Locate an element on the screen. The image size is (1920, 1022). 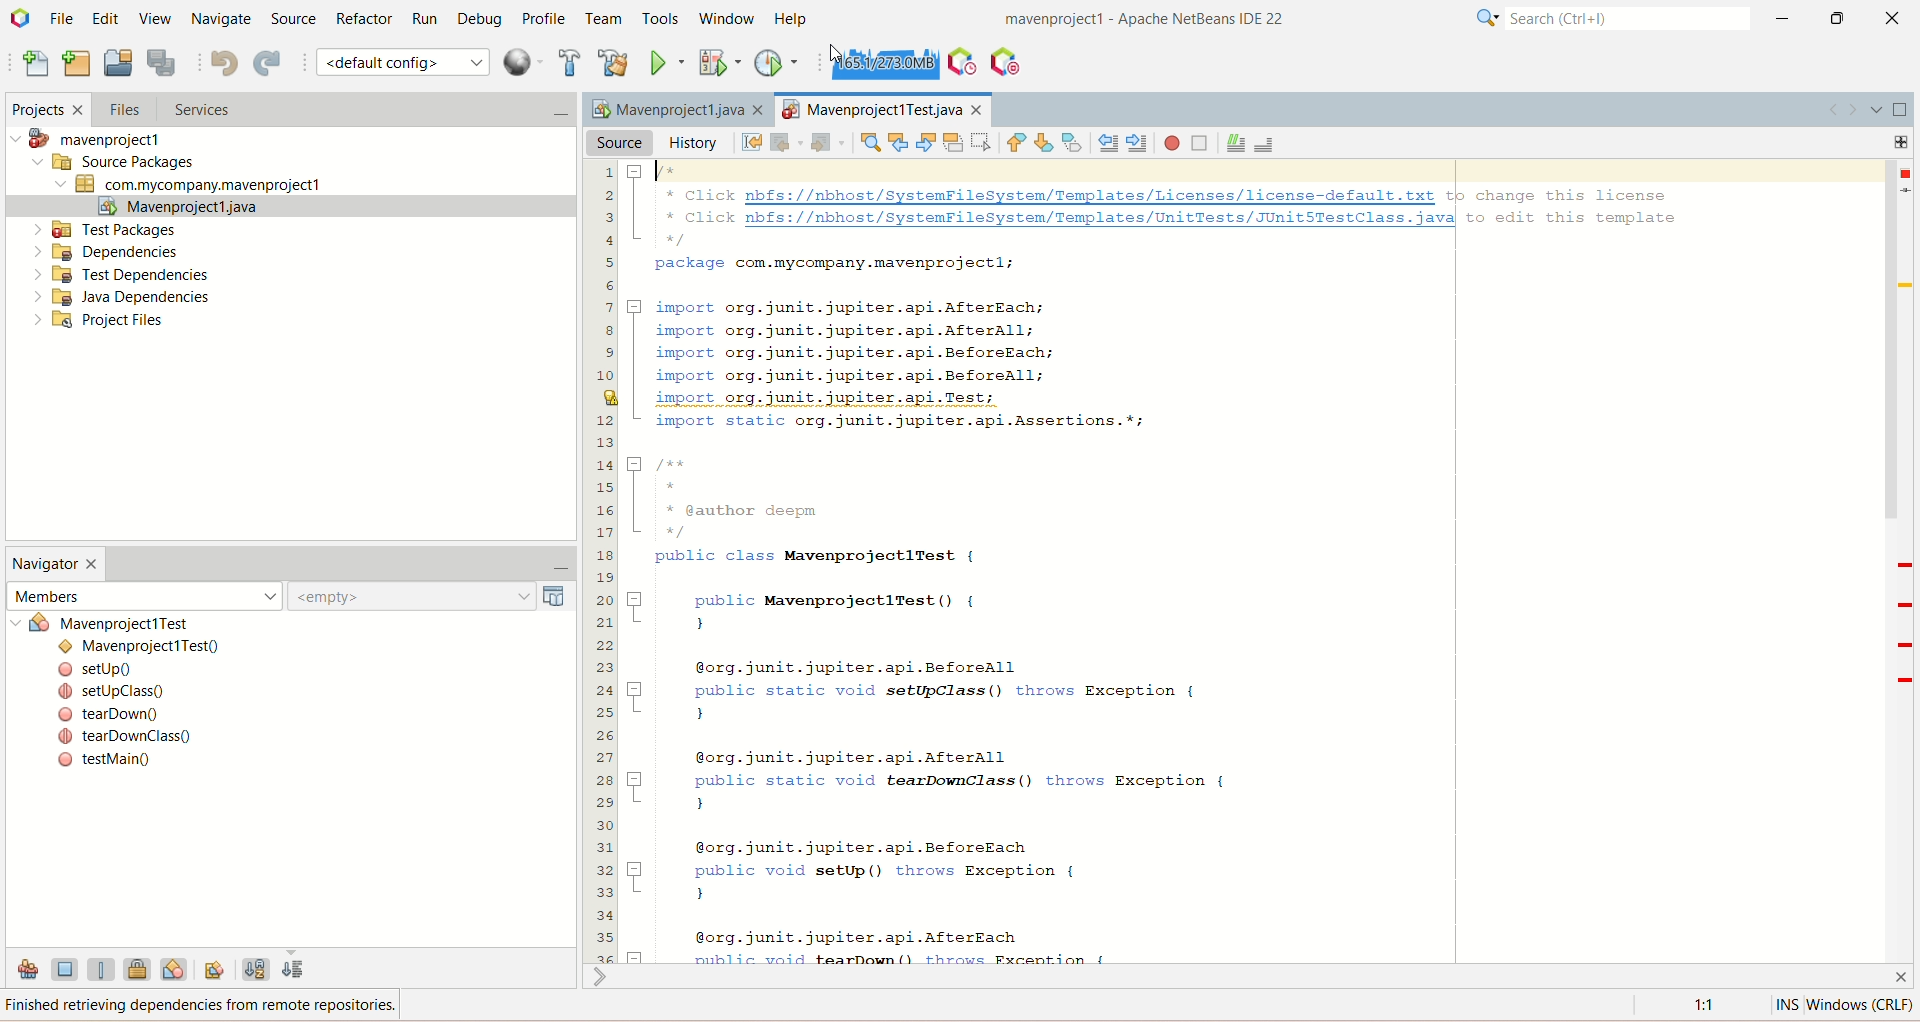
toggle rectangular selection is located at coordinates (983, 140).